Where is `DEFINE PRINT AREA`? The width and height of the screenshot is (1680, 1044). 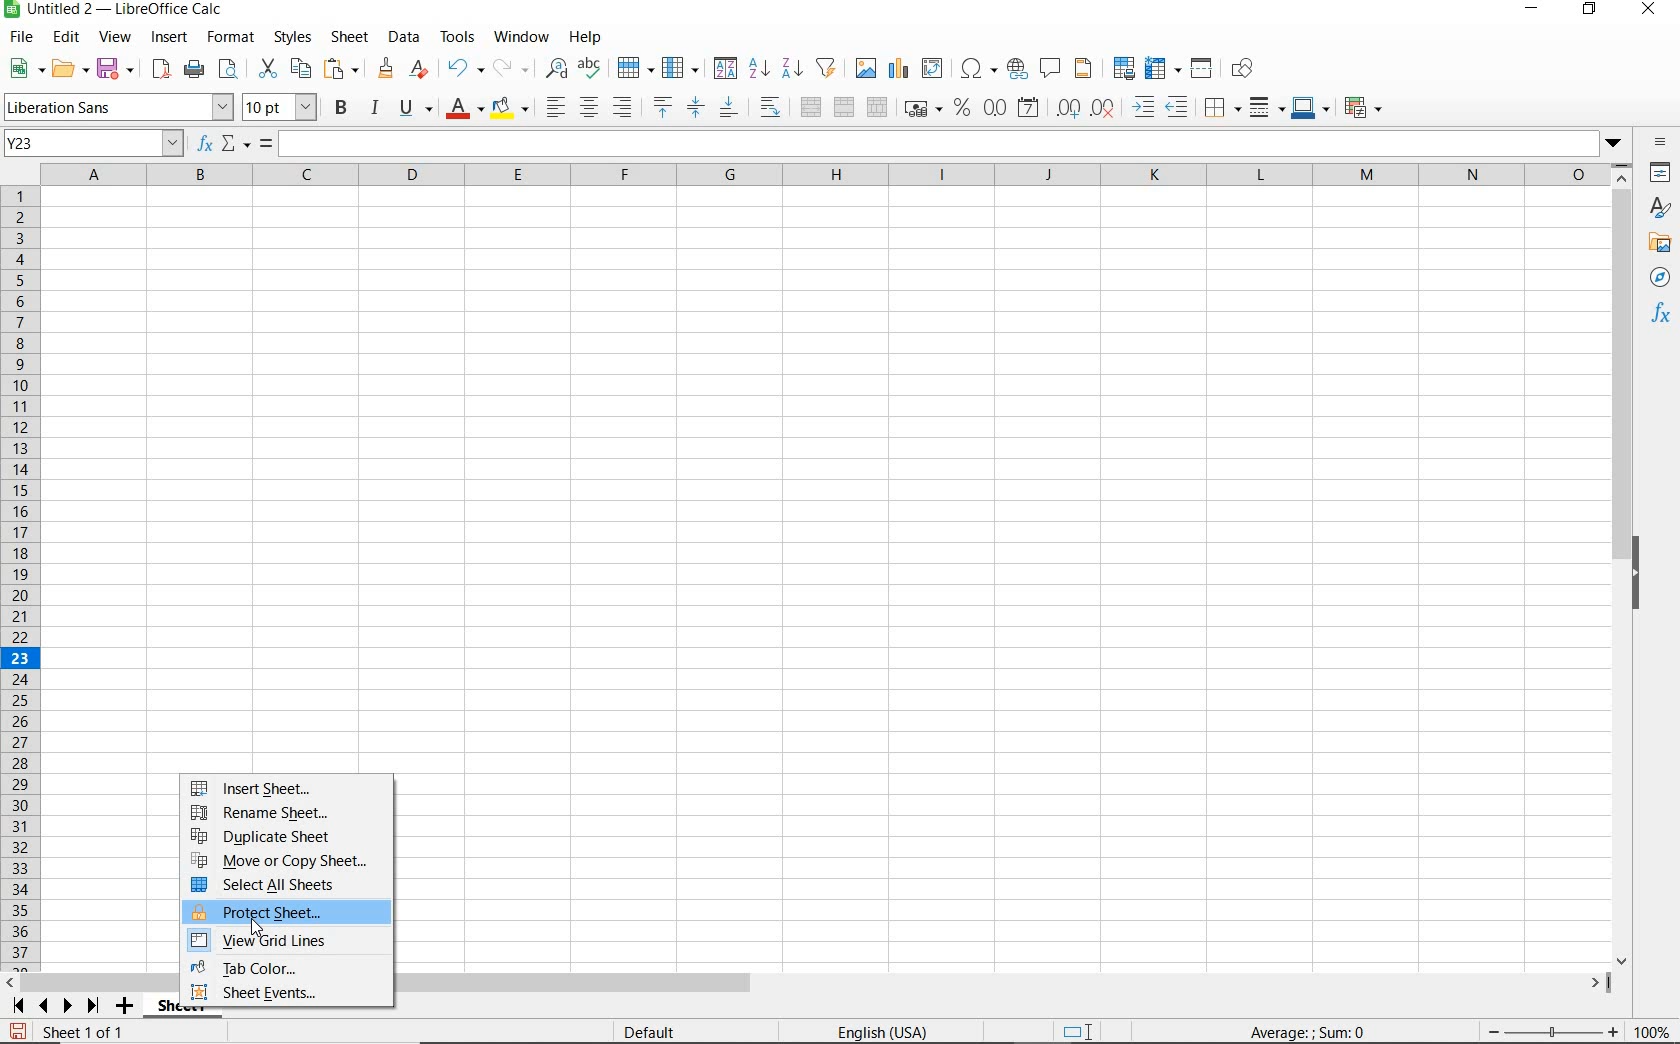
DEFINE PRINT AREA is located at coordinates (1124, 69).